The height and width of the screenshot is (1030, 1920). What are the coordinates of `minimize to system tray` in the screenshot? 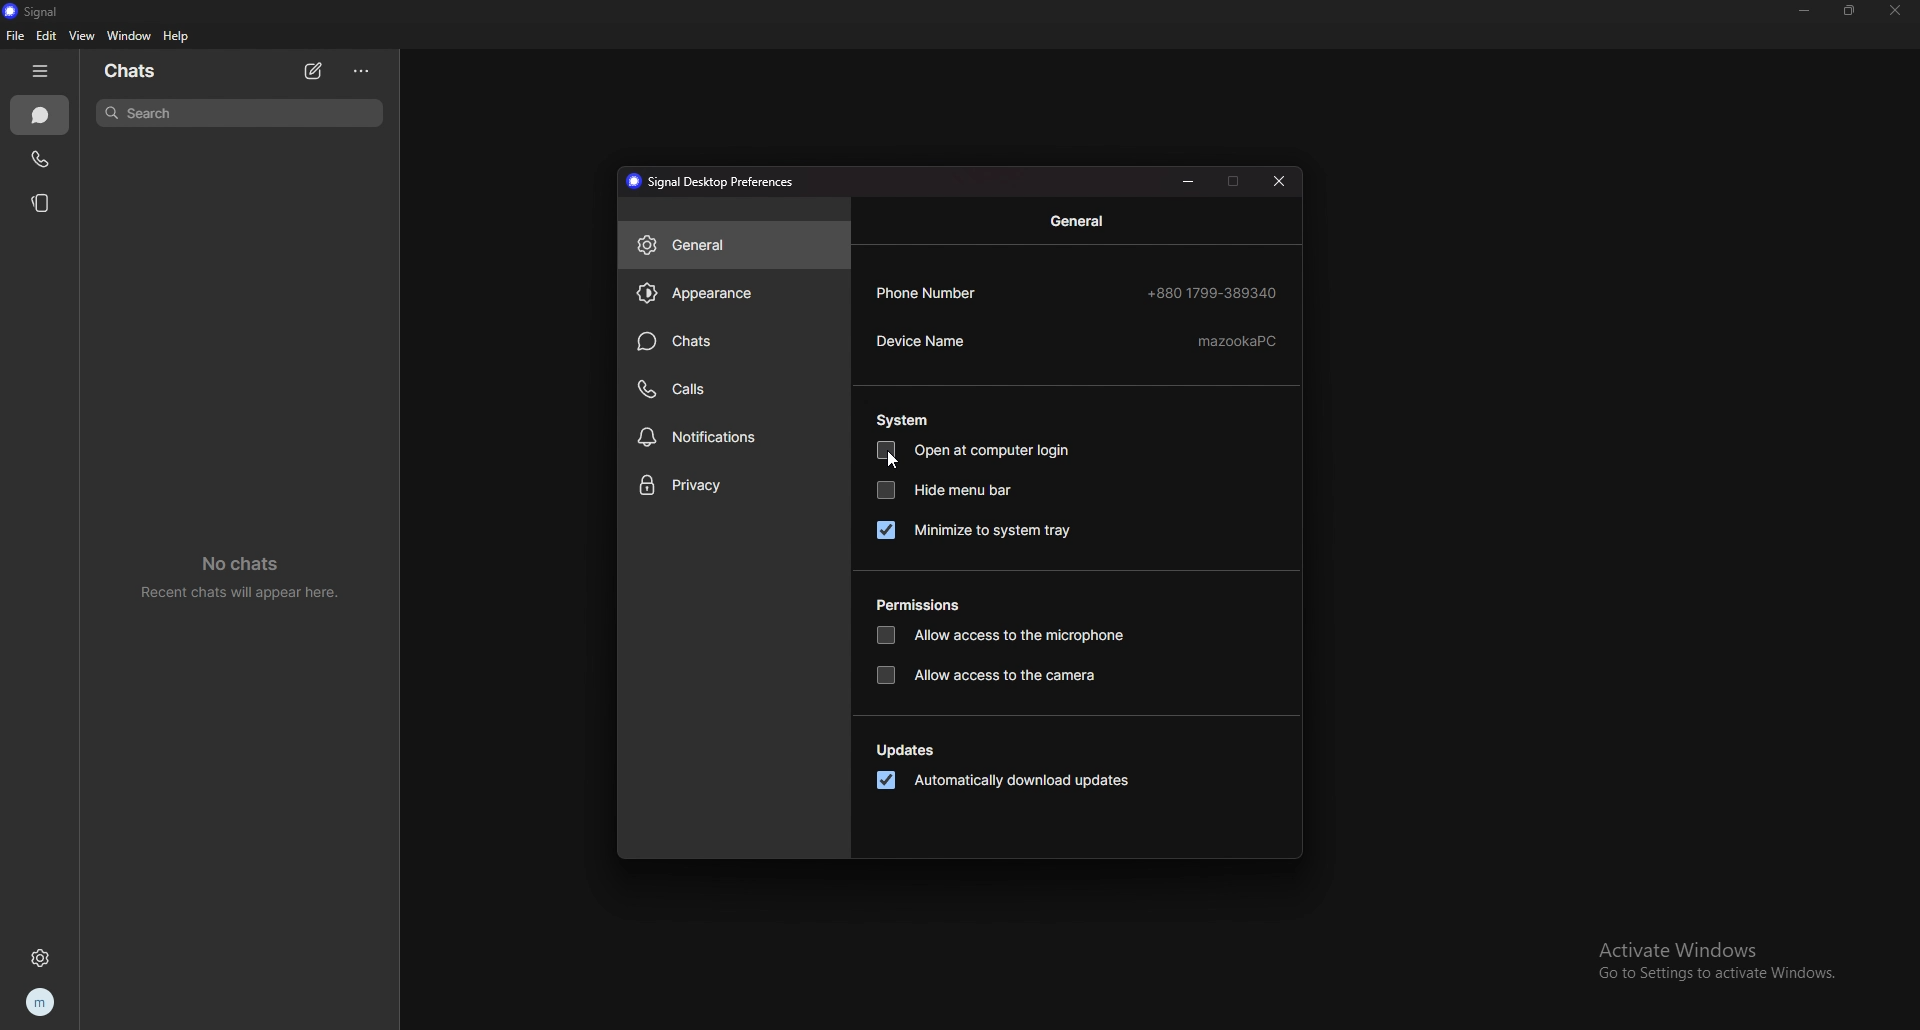 It's located at (974, 530).